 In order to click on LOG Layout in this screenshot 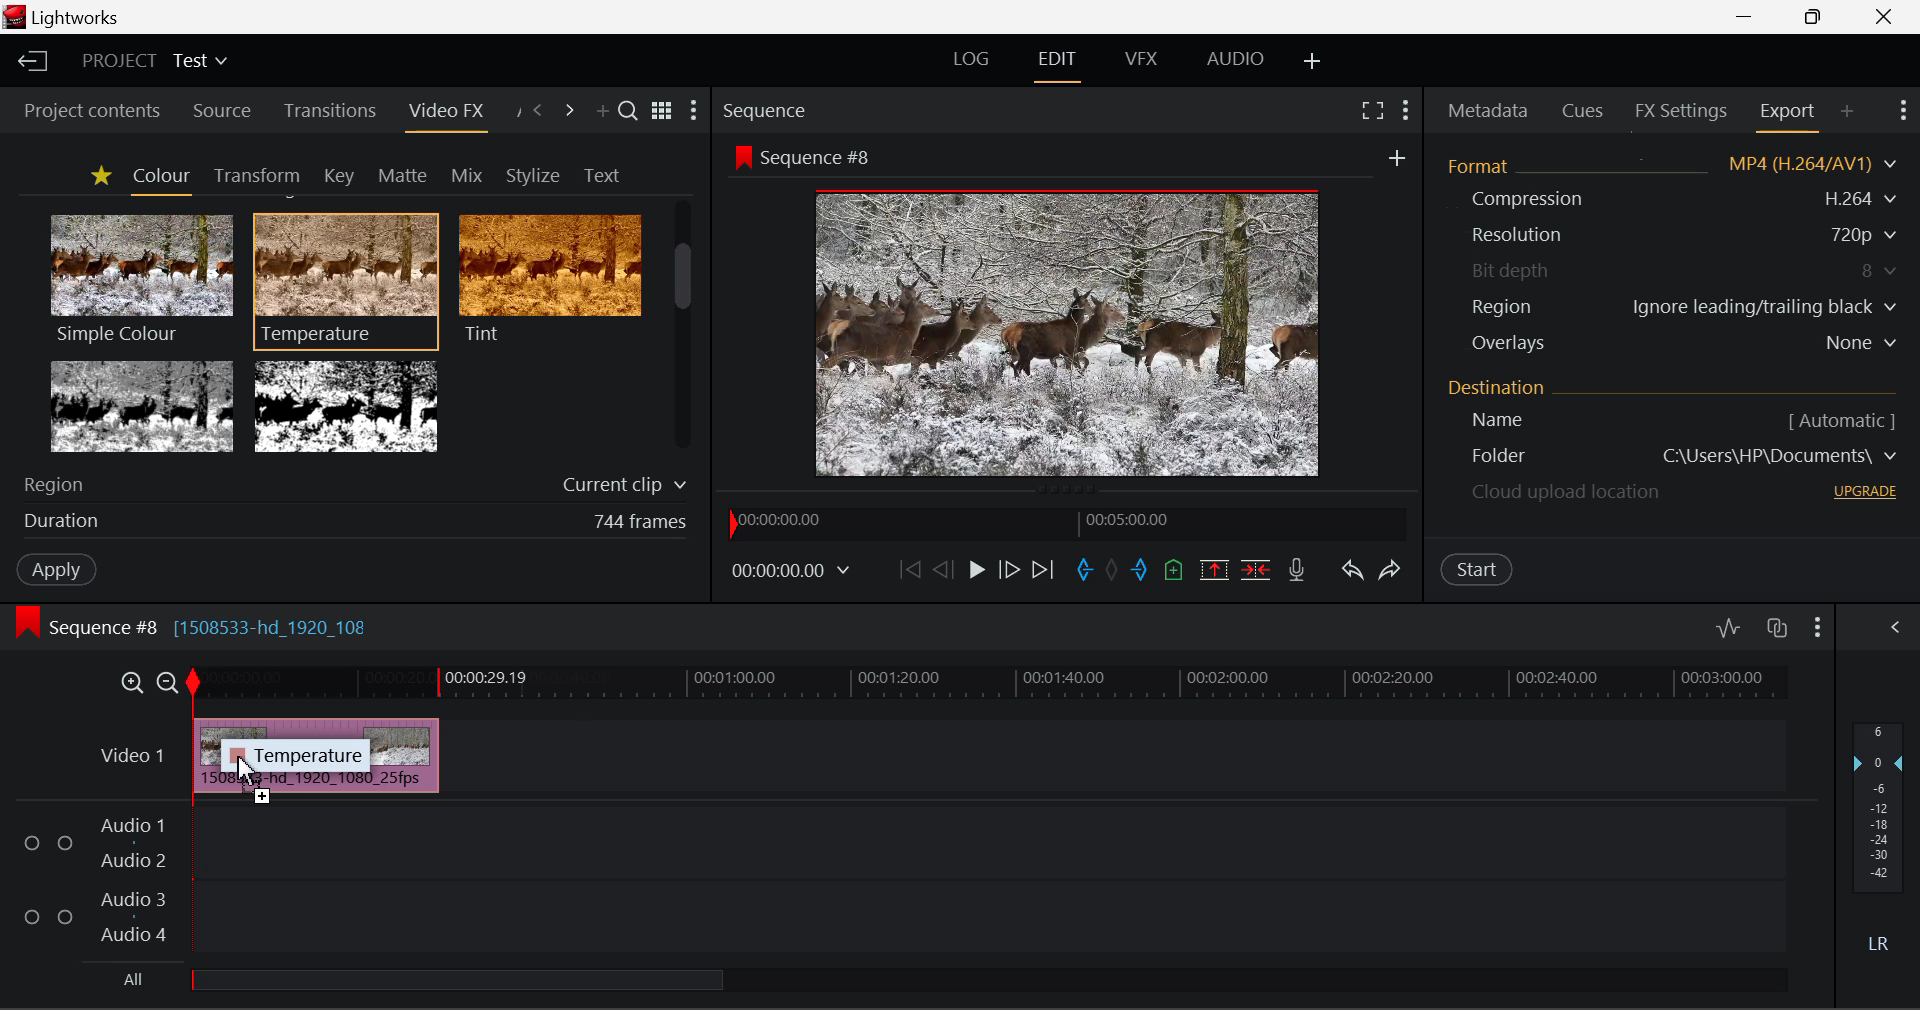, I will do `click(974, 58)`.